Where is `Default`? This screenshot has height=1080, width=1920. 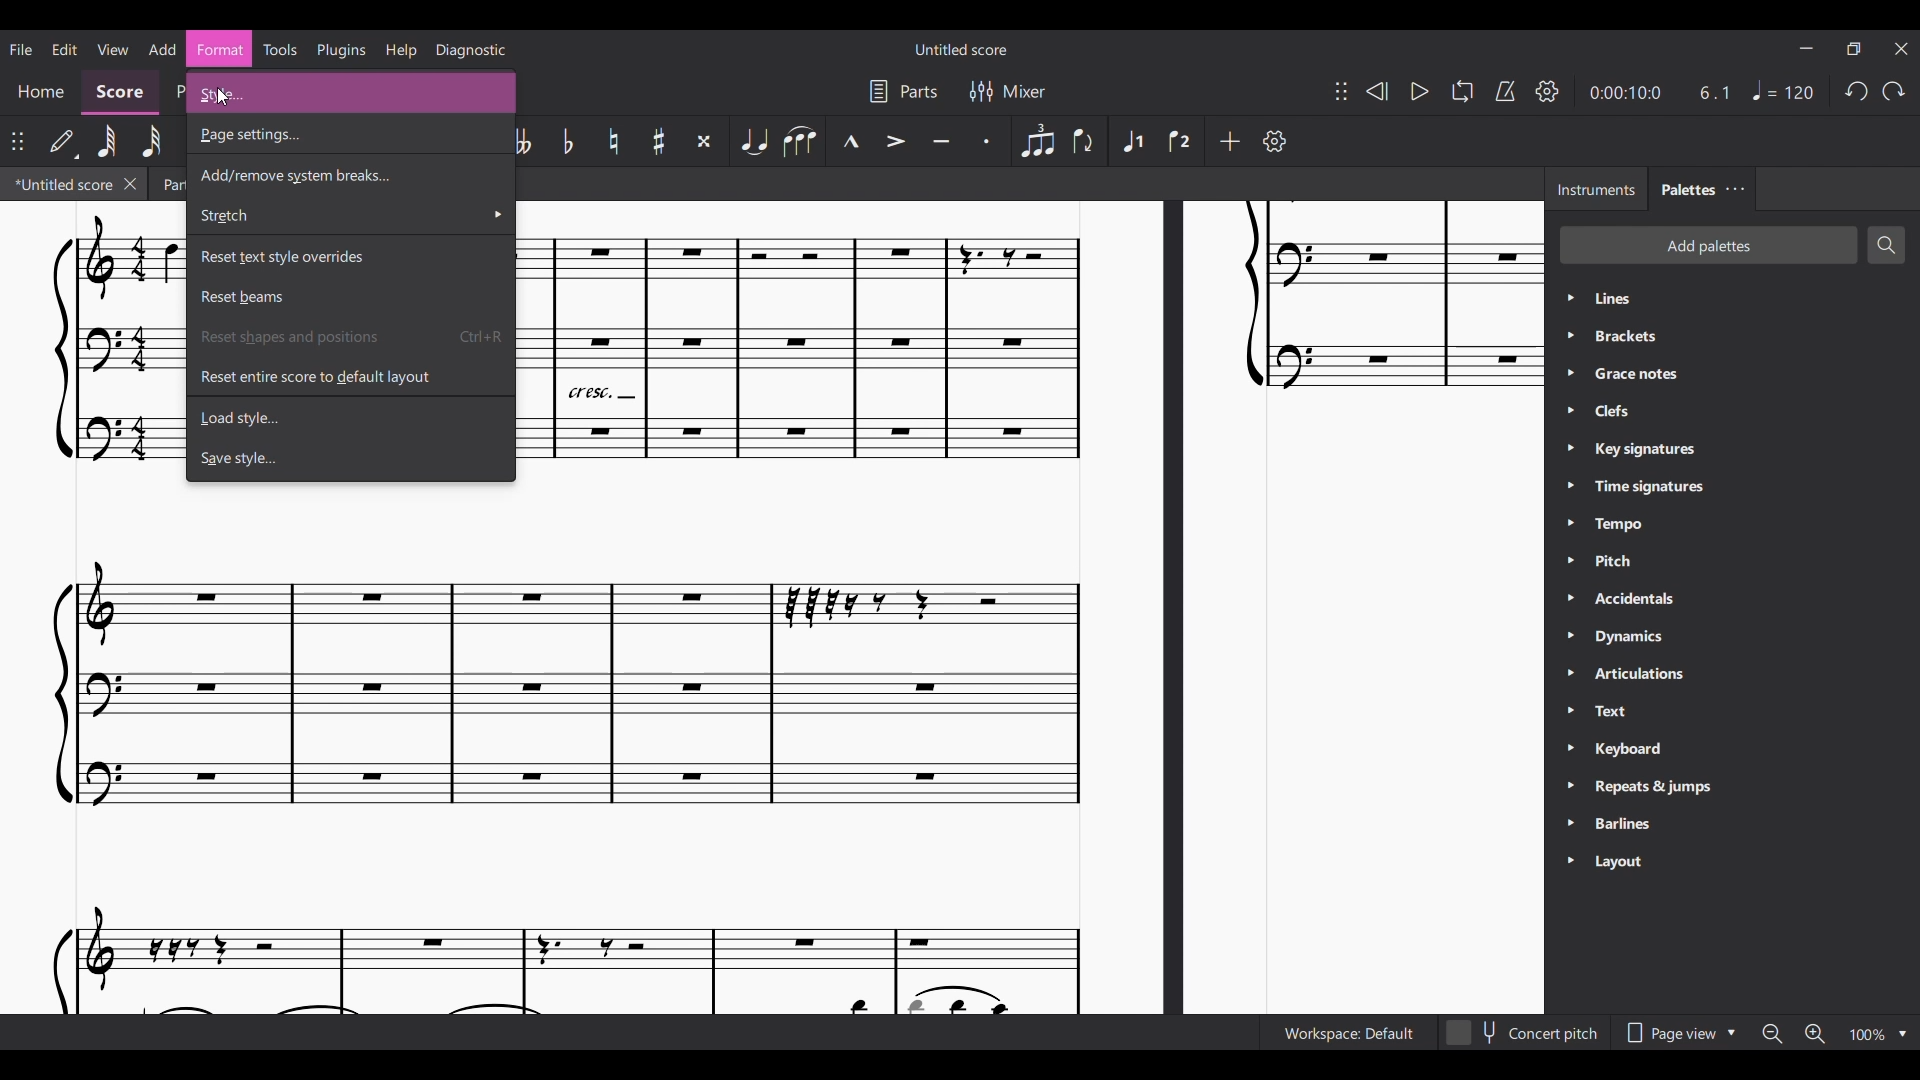
Default is located at coordinates (64, 142).